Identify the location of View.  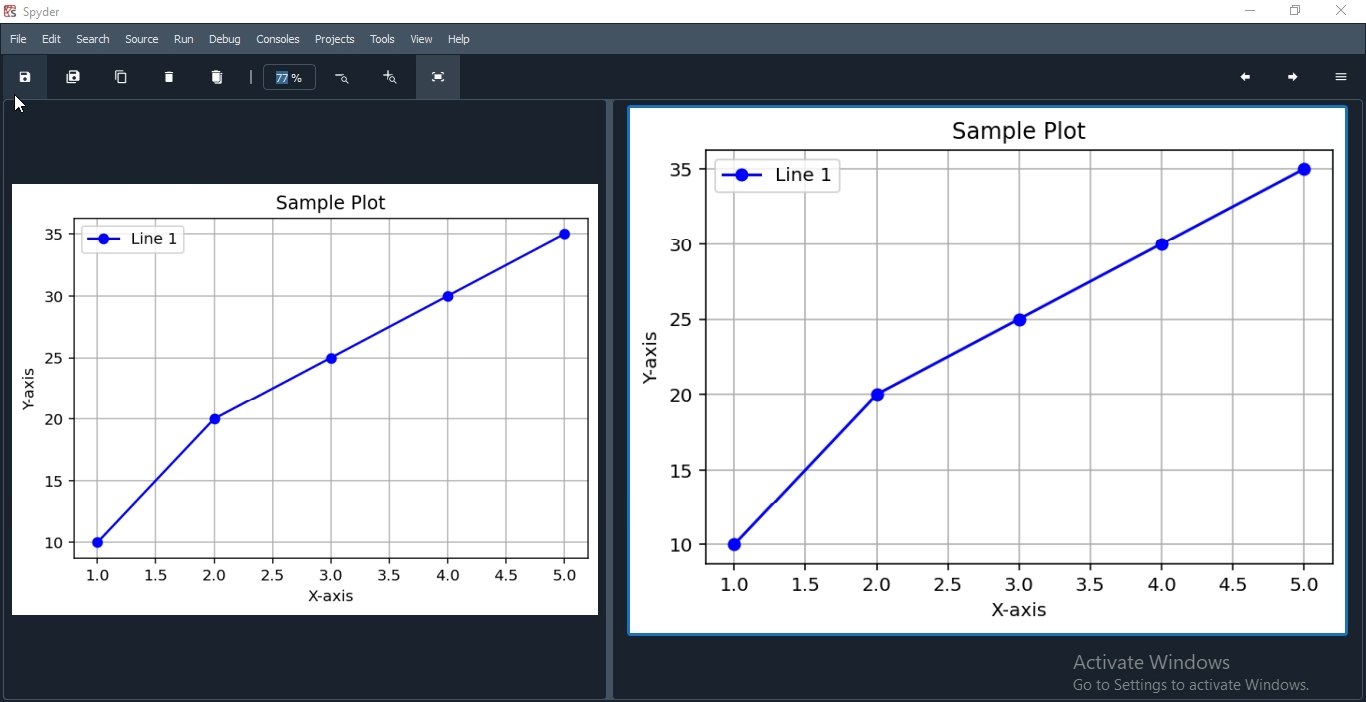
(424, 40).